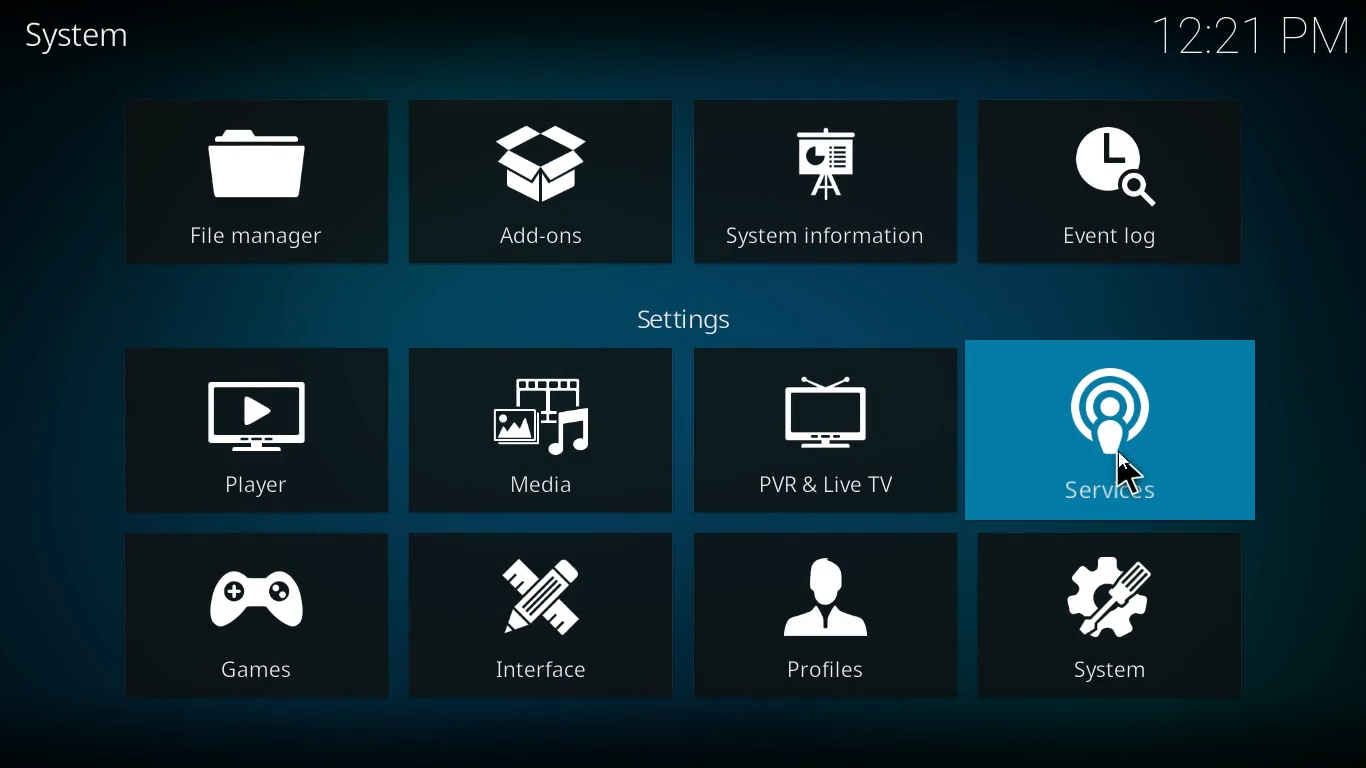 The width and height of the screenshot is (1366, 768). I want to click on media, so click(540, 429).